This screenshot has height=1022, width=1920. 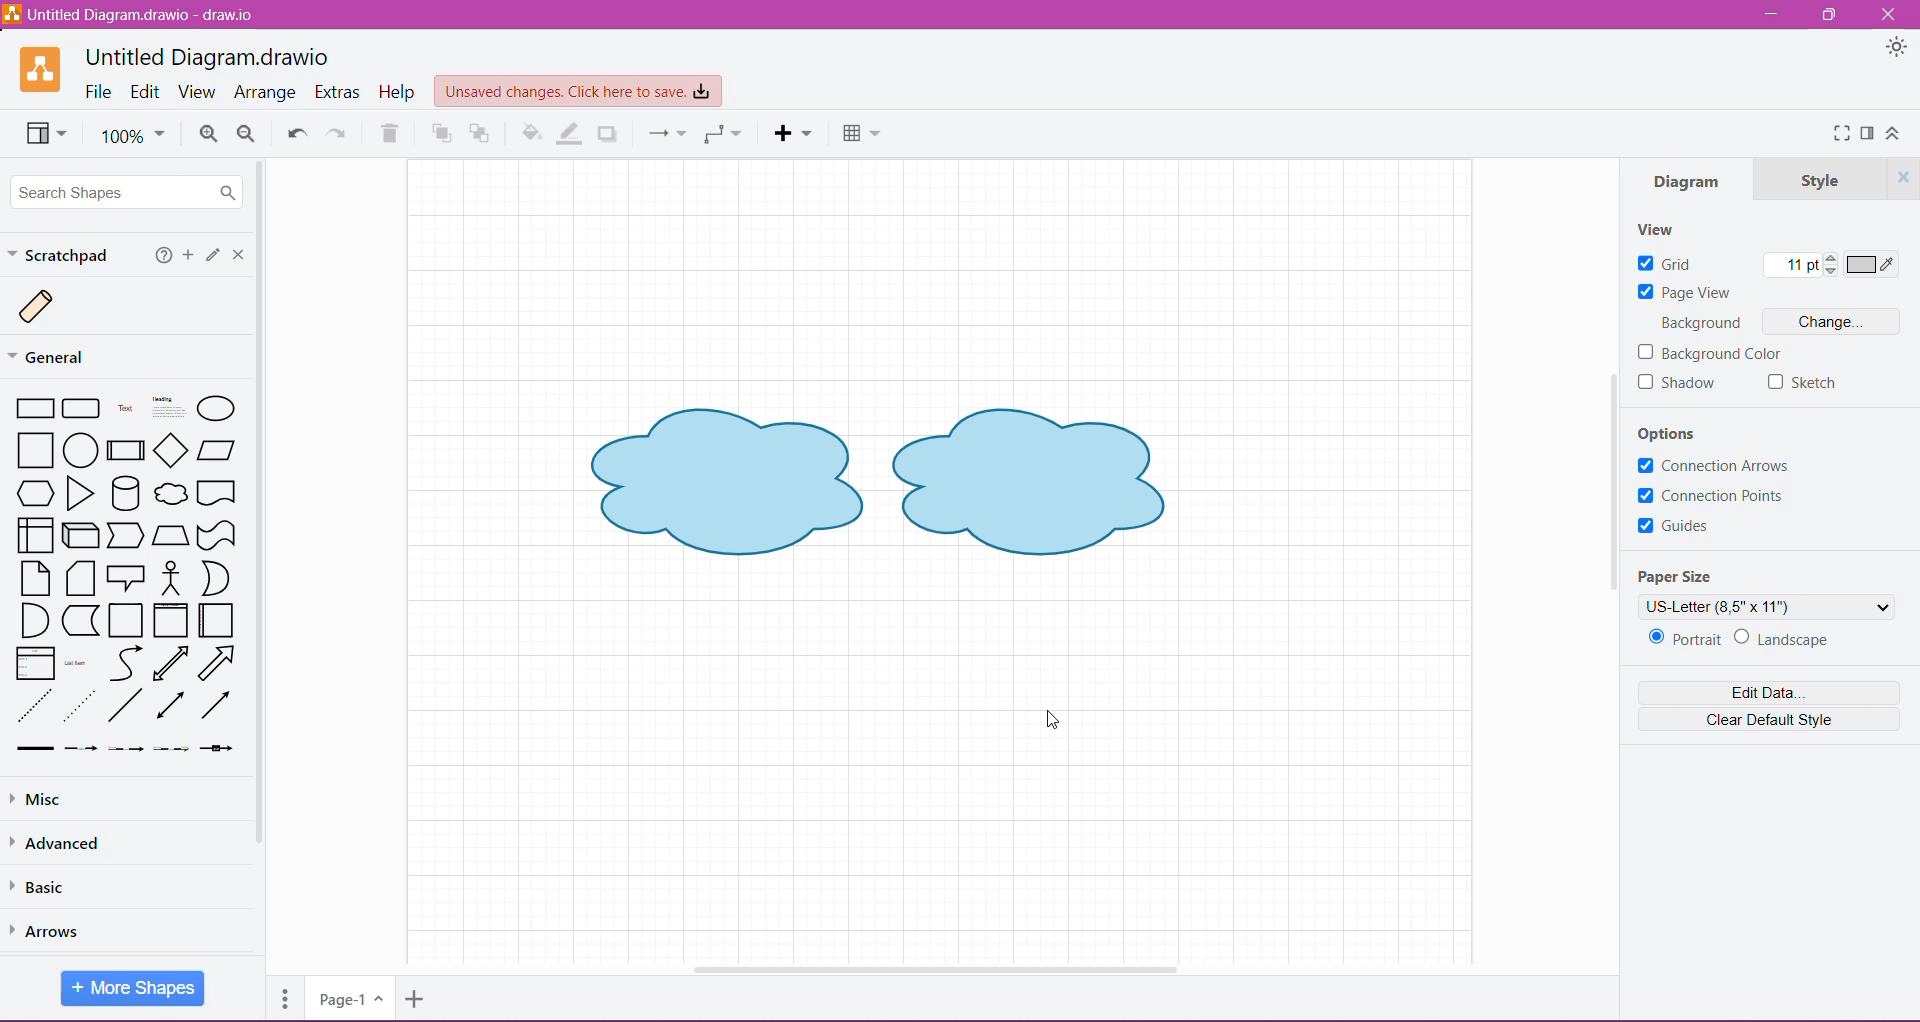 I want to click on View, so click(x=1657, y=228).